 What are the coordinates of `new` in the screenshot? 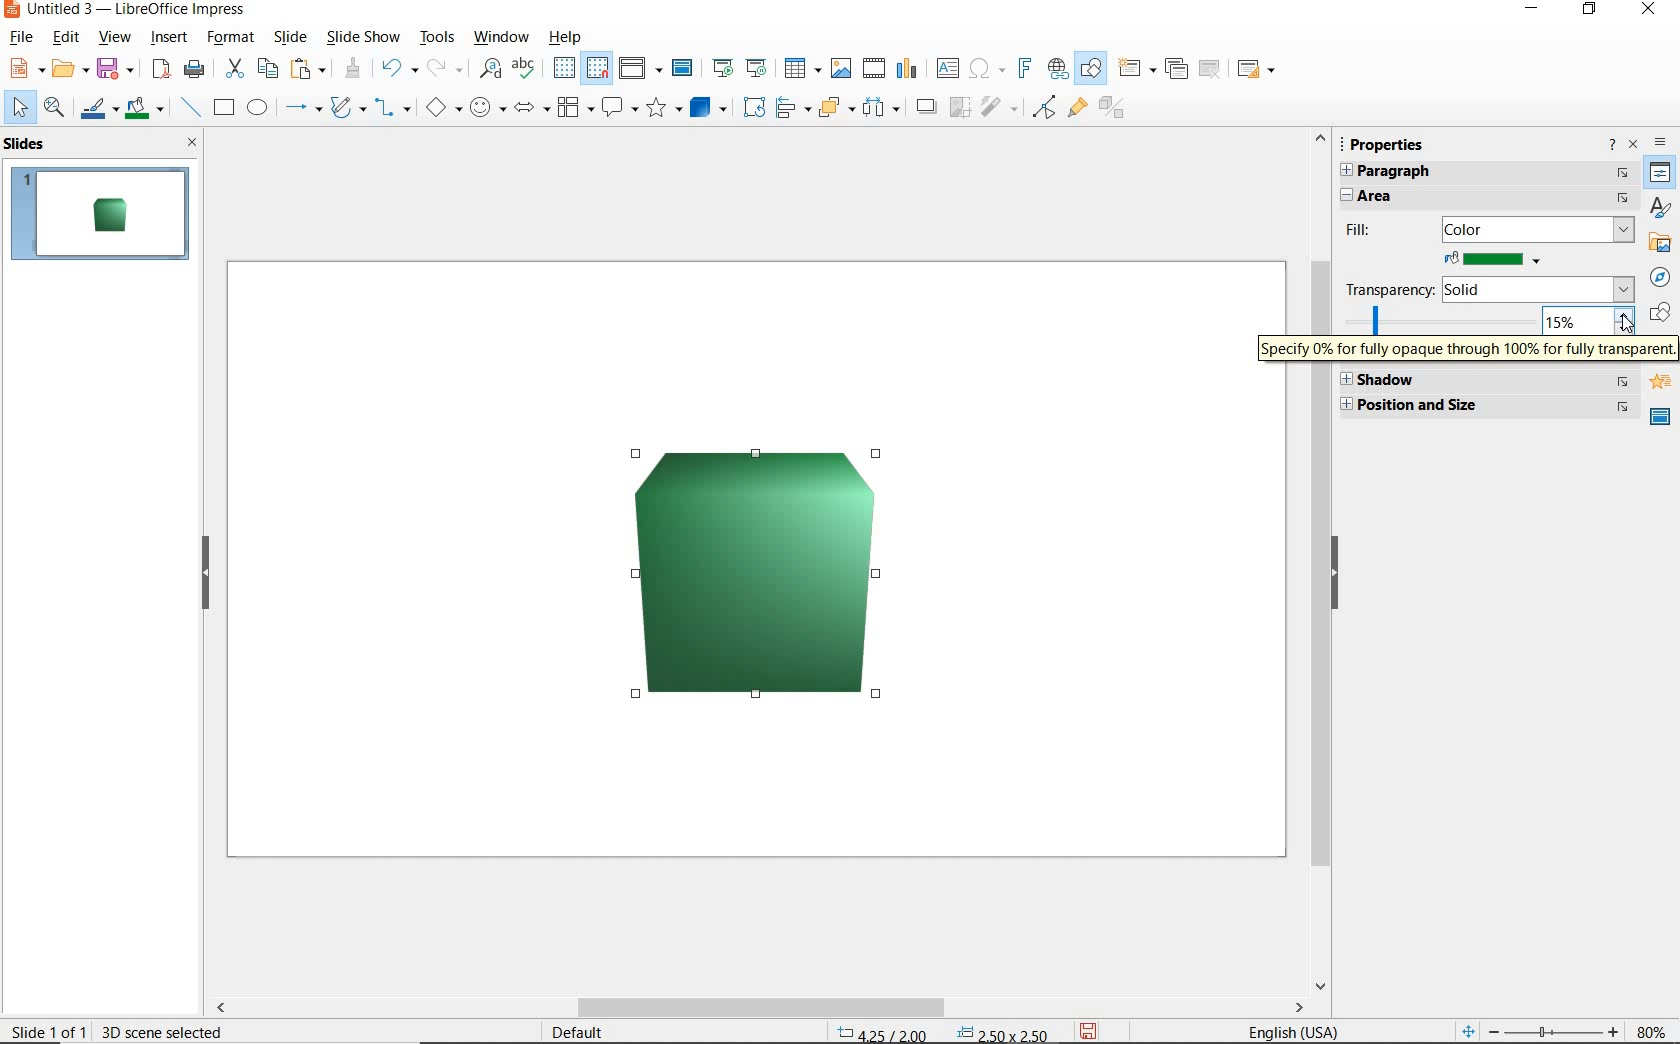 It's located at (25, 69).